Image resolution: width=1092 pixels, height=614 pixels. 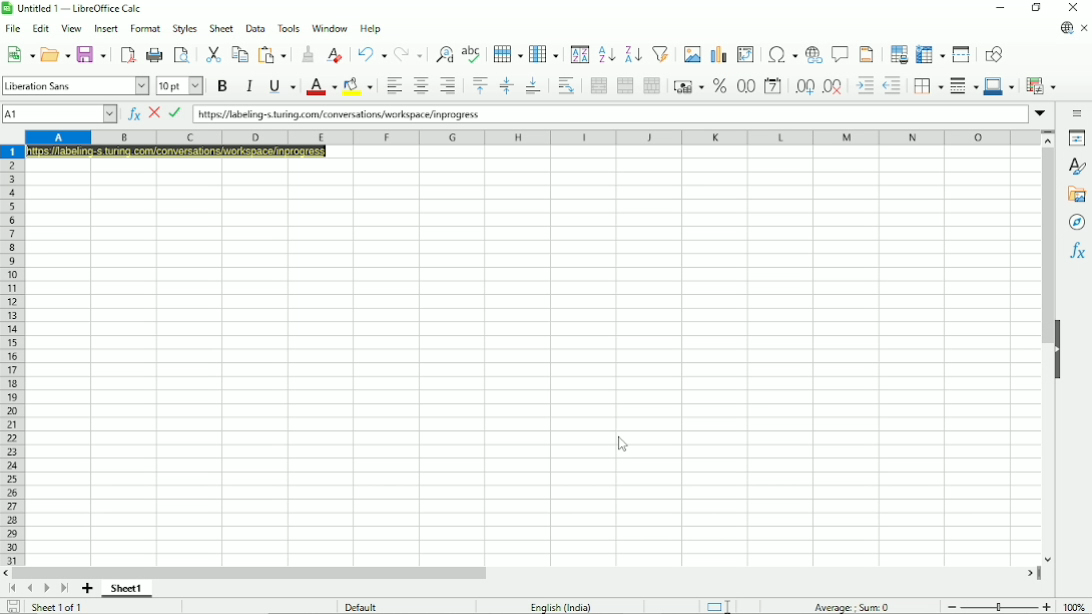 I want to click on Properties, so click(x=1077, y=138).